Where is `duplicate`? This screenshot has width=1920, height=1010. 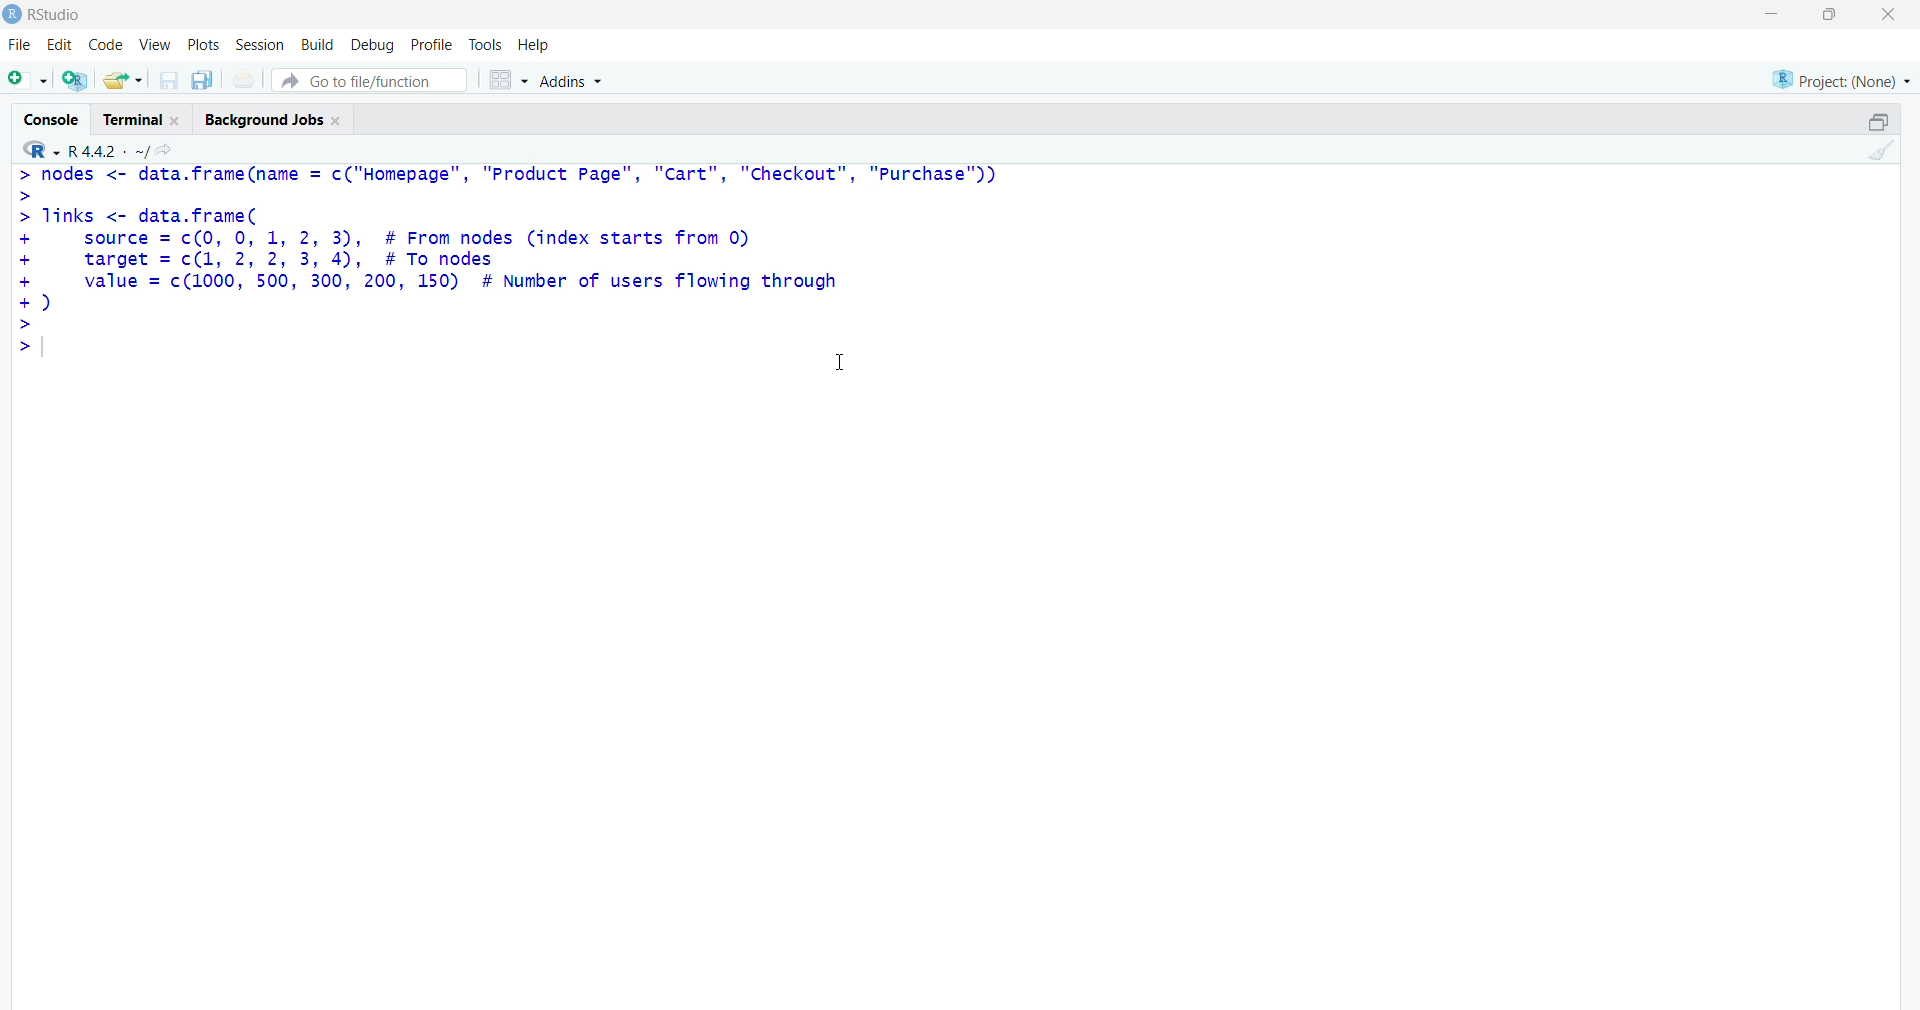
duplicate is located at coordinates (204, 80).